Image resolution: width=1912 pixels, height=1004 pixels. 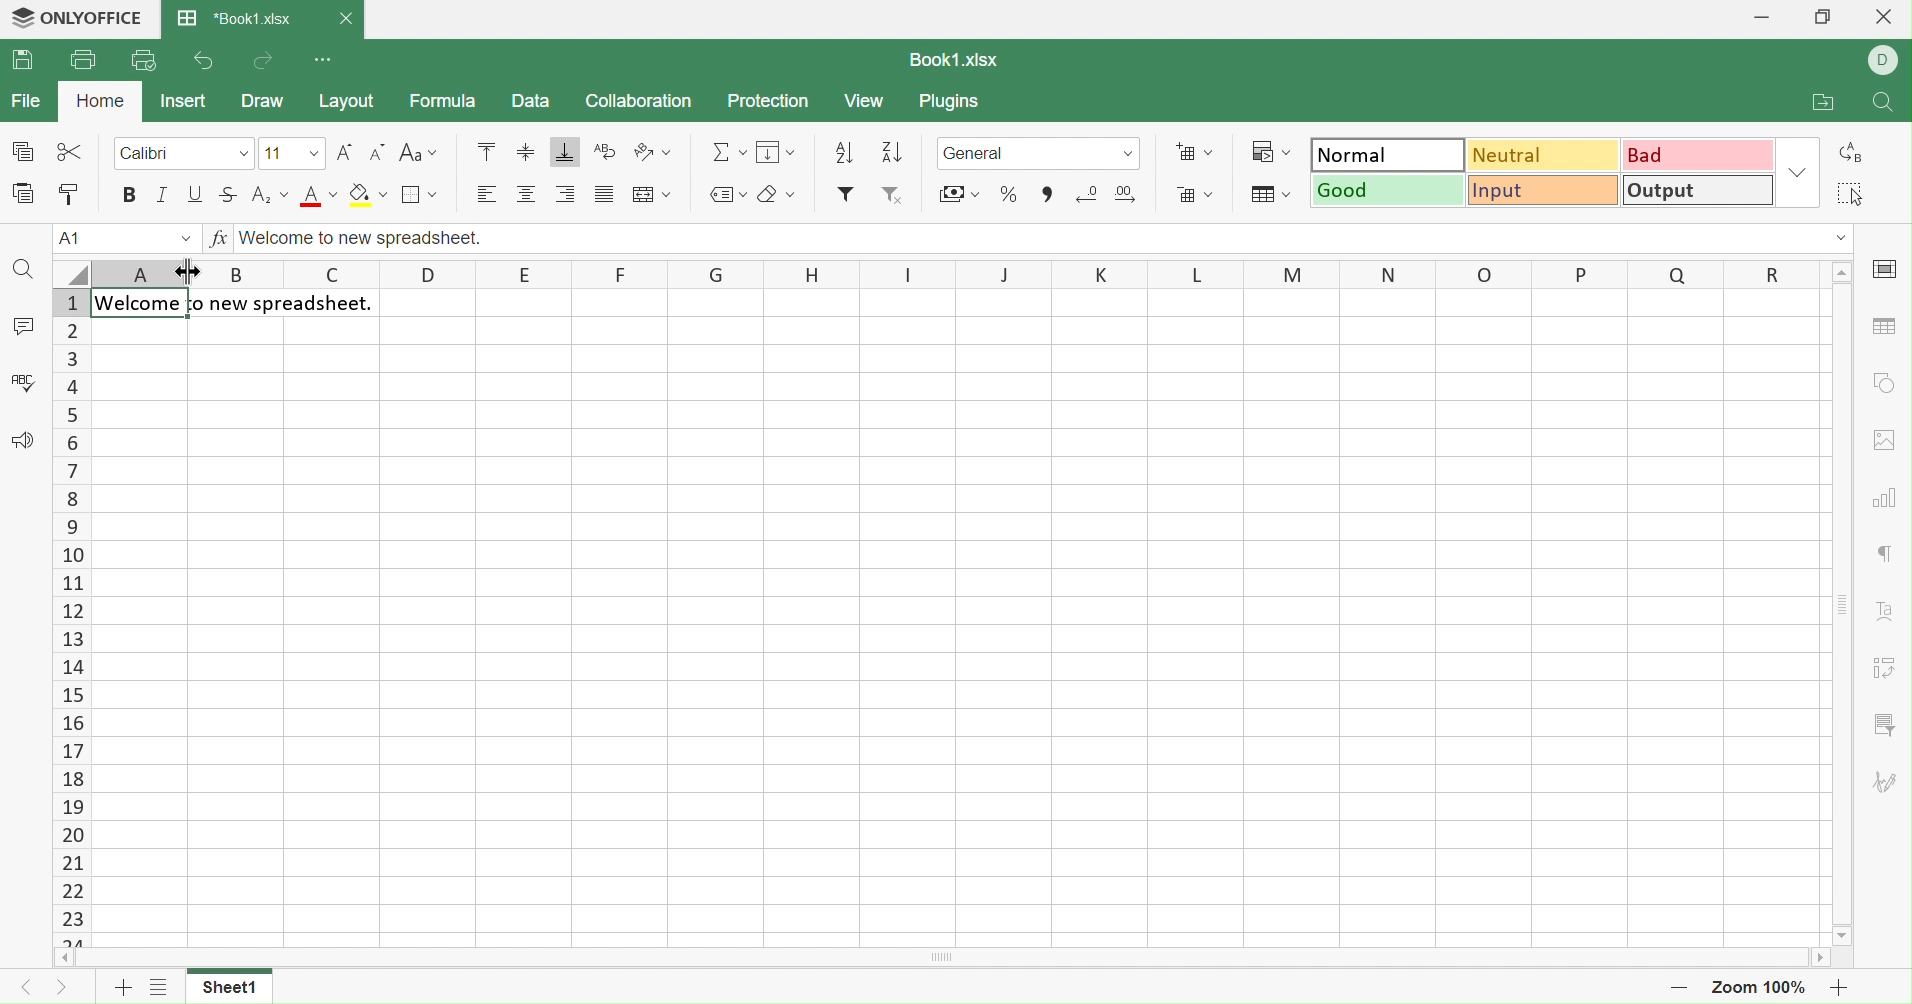 What do you see at coordinates (197, 194) in the screenshot?
I see `Underline` at bounding box center [197, 194].